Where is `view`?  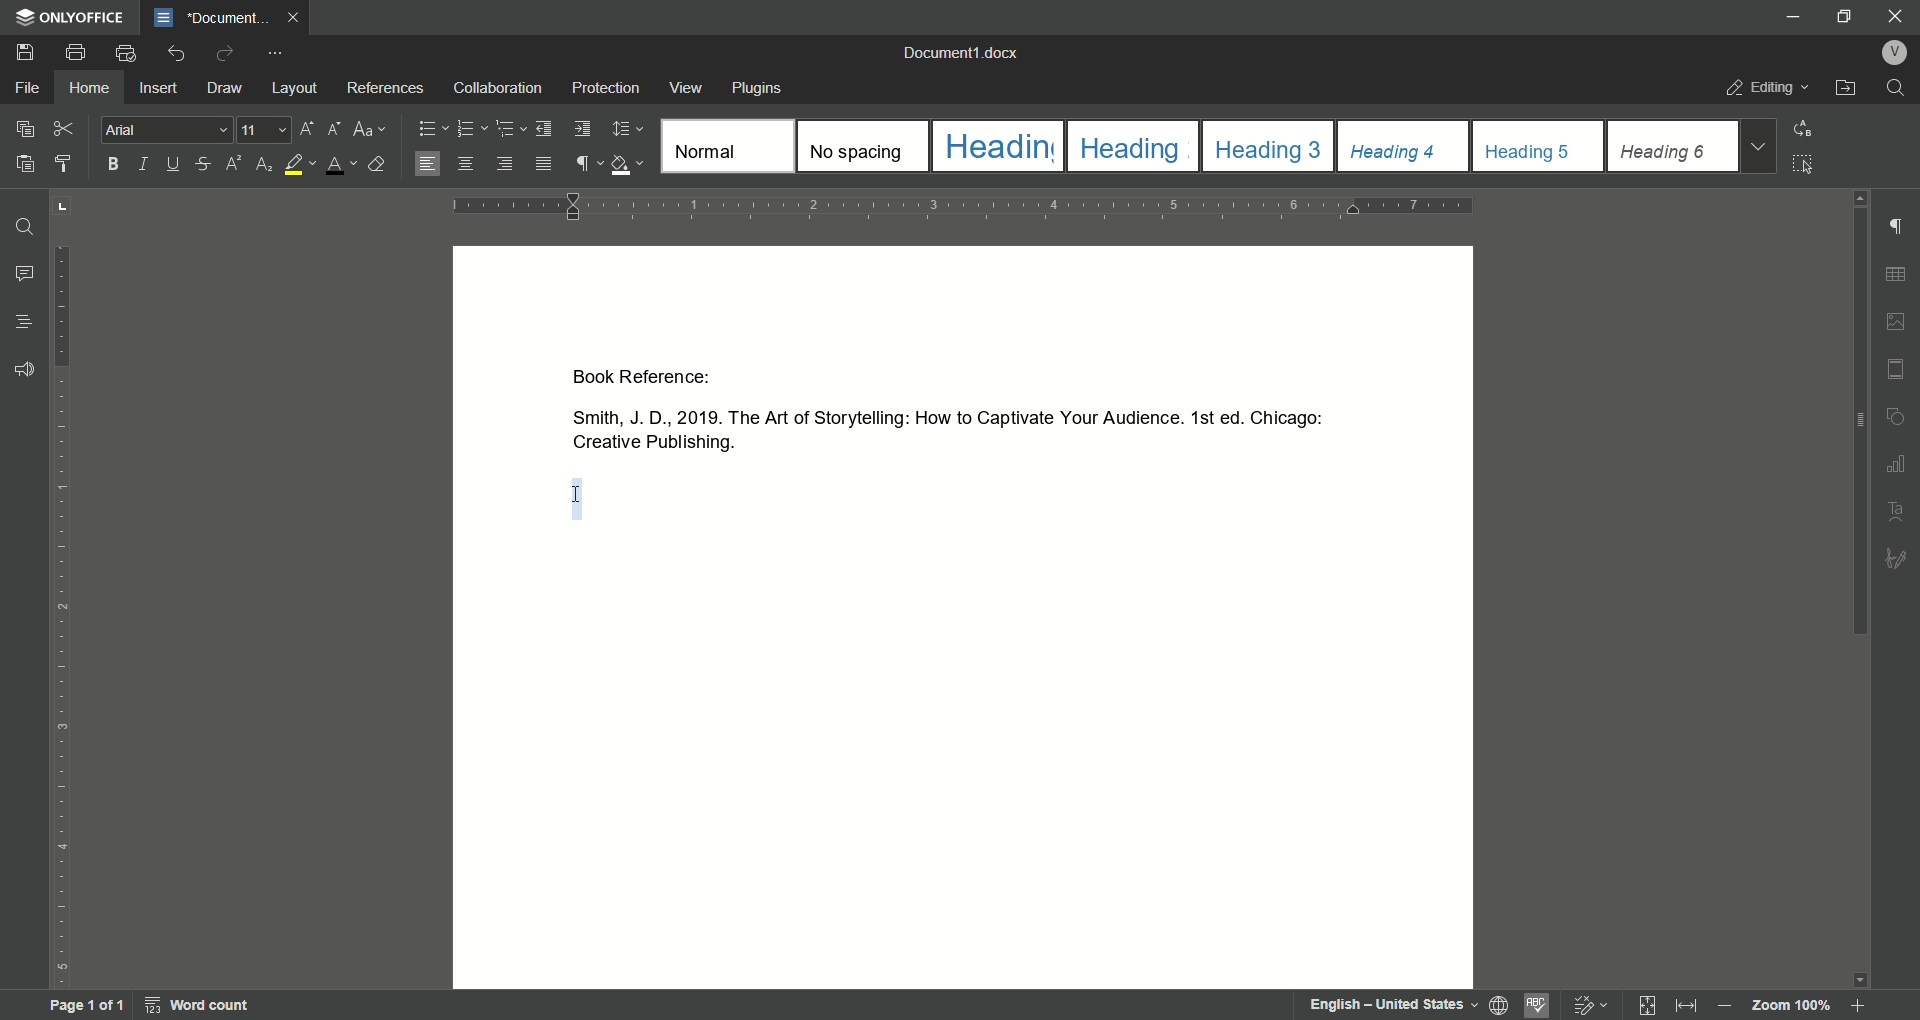
view is located at coordinates (687, 88).